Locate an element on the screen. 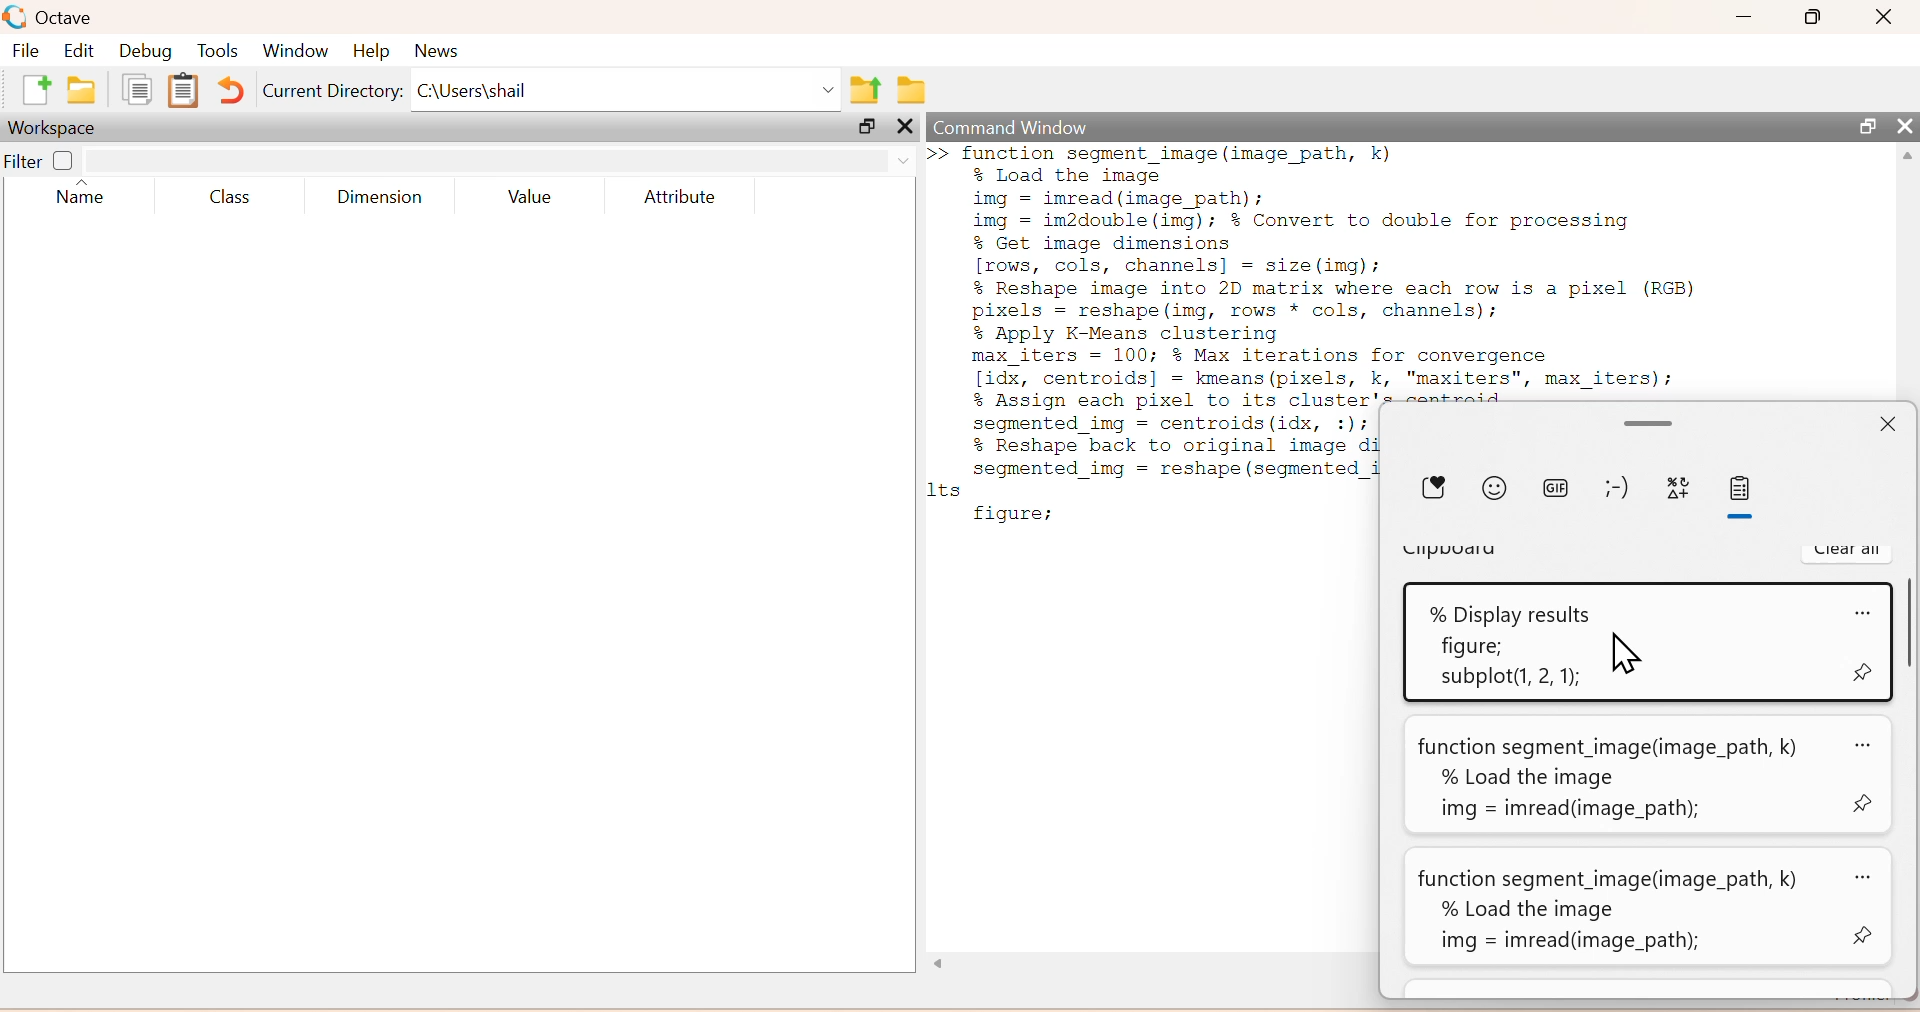  copy is located at coordinates (137, 89).